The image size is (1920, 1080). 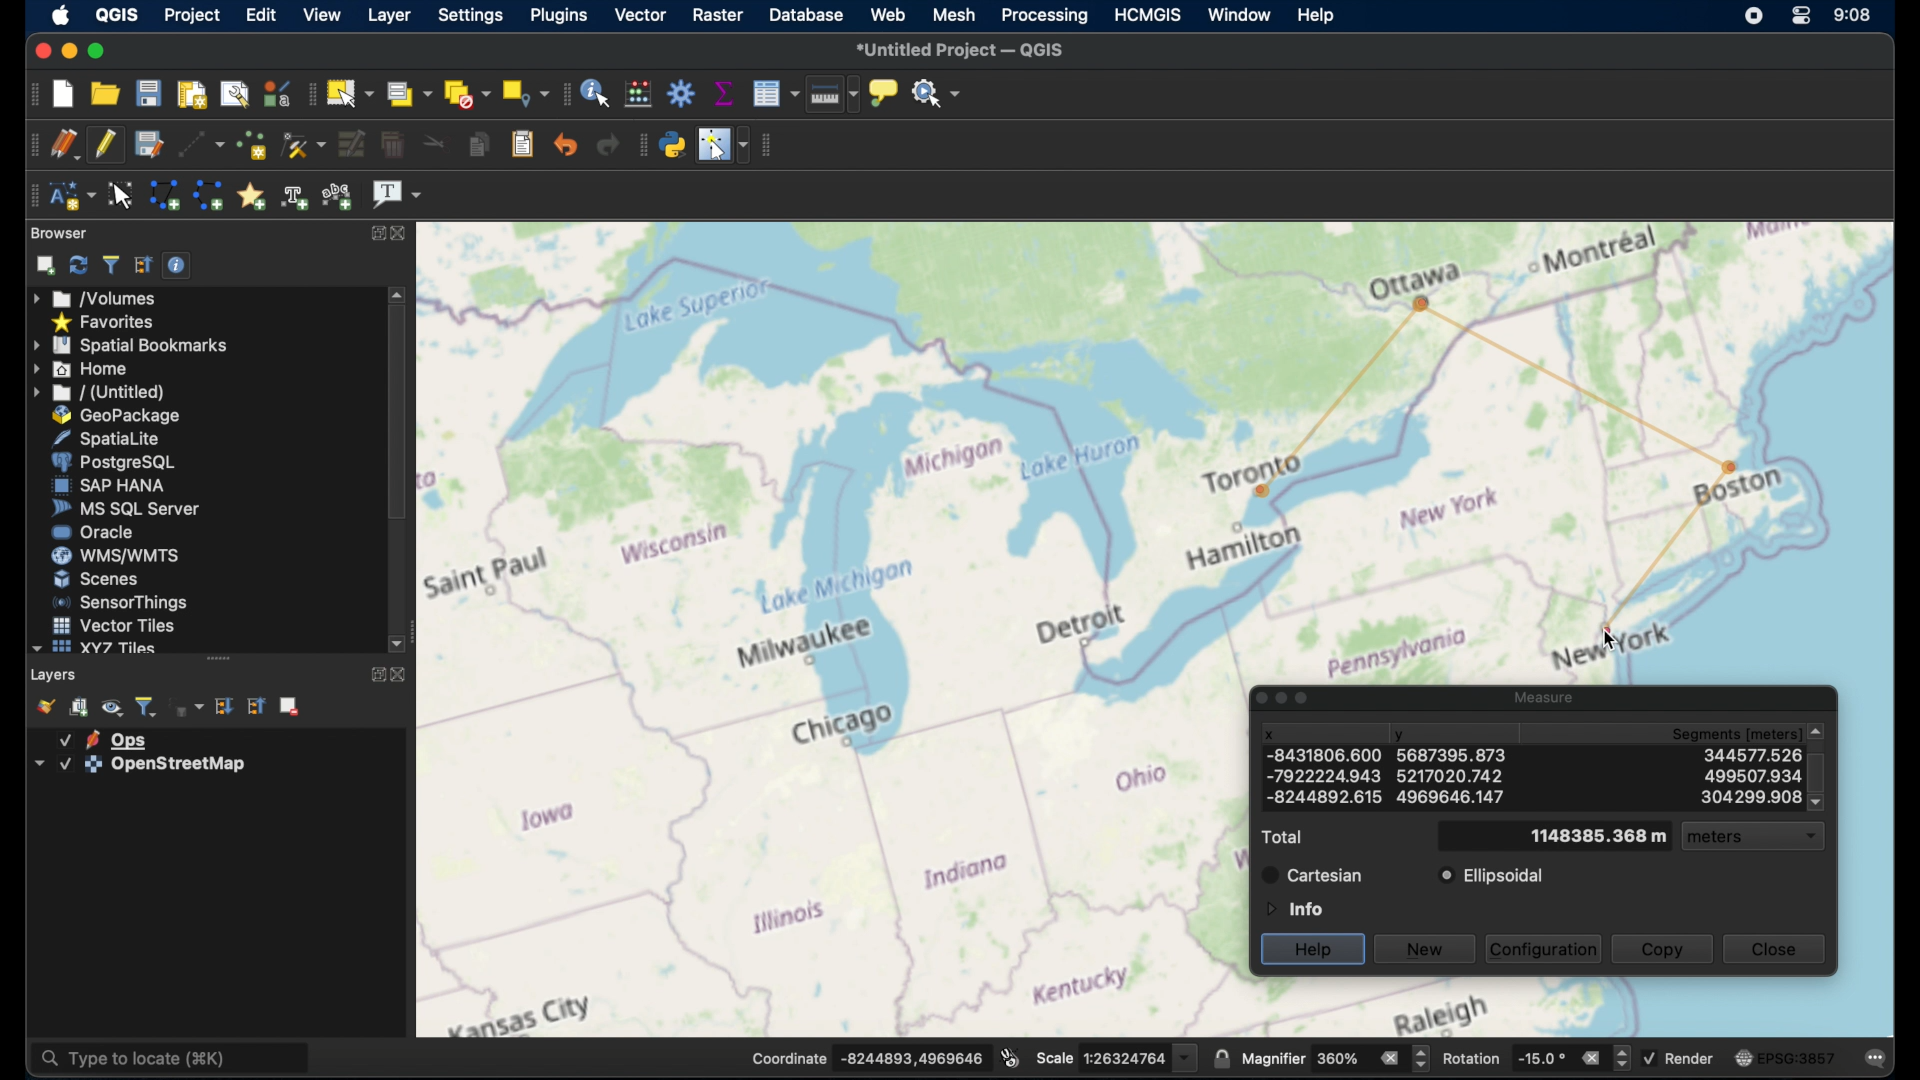 What do you see at coordinates (1780, 950) in the screenshot?
I see `close` at bounding box center [1780, 950].